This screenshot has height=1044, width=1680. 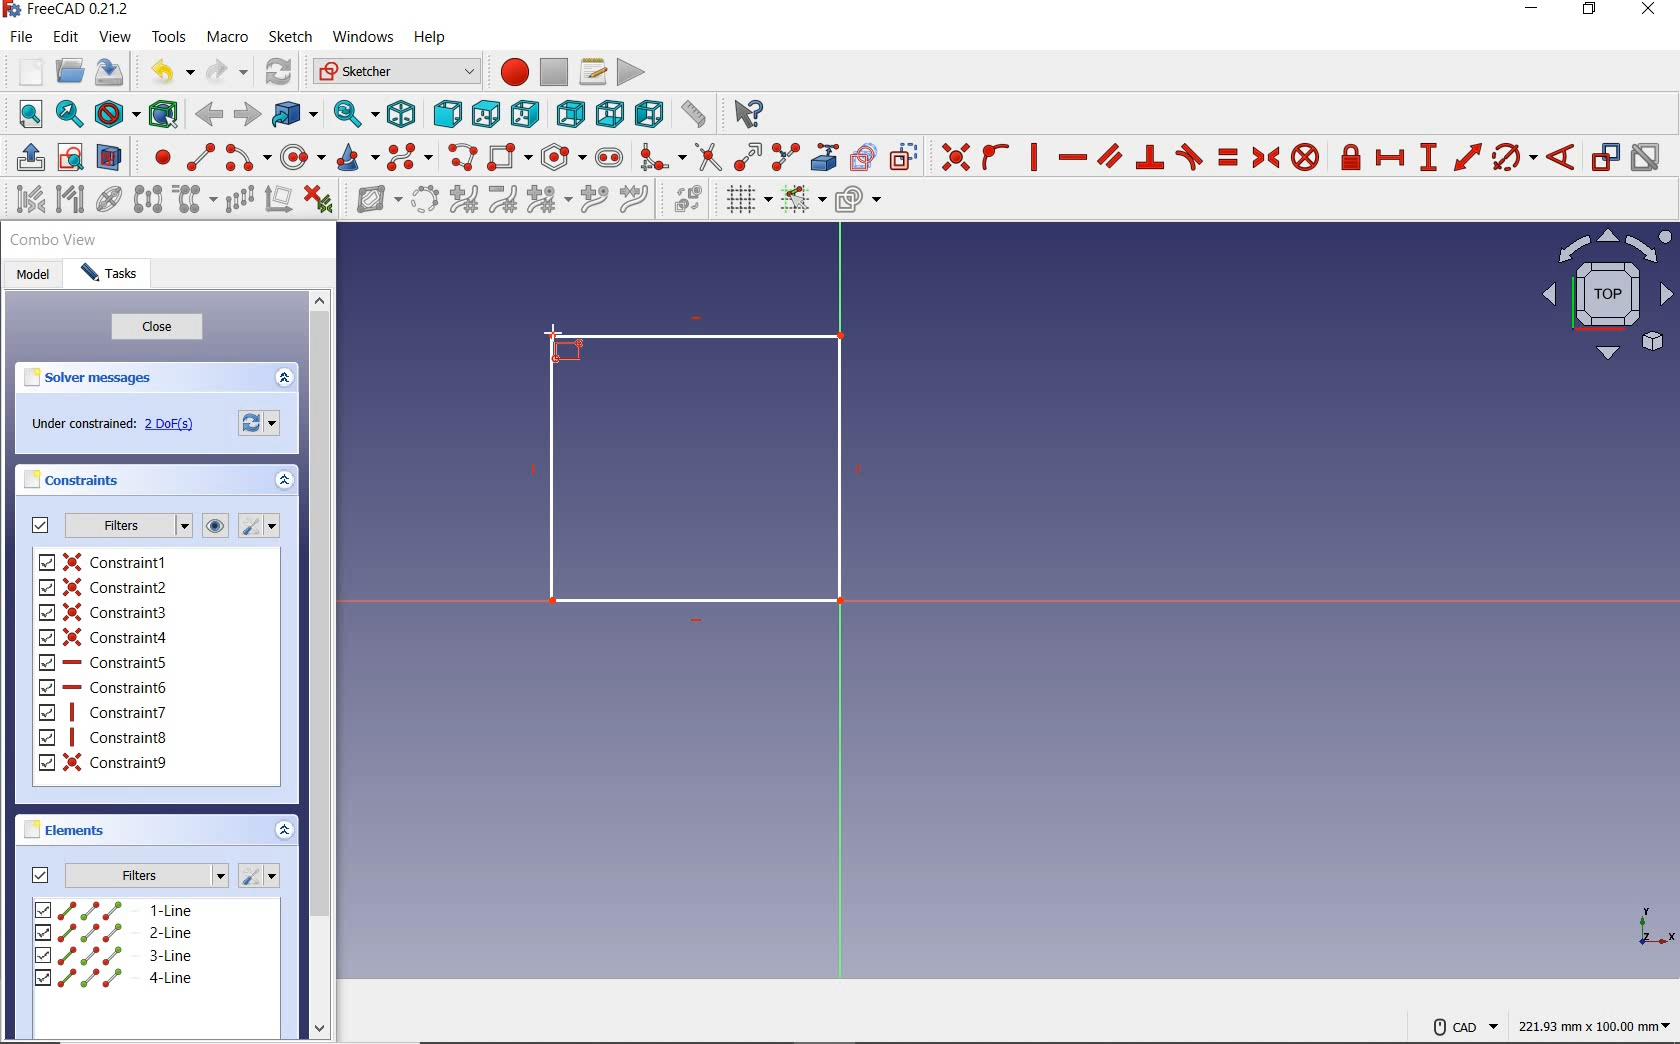 What do you see at coordinates (238, 200) in the screenshot?
I see `rectangular array` at bounding box center [238, 200].